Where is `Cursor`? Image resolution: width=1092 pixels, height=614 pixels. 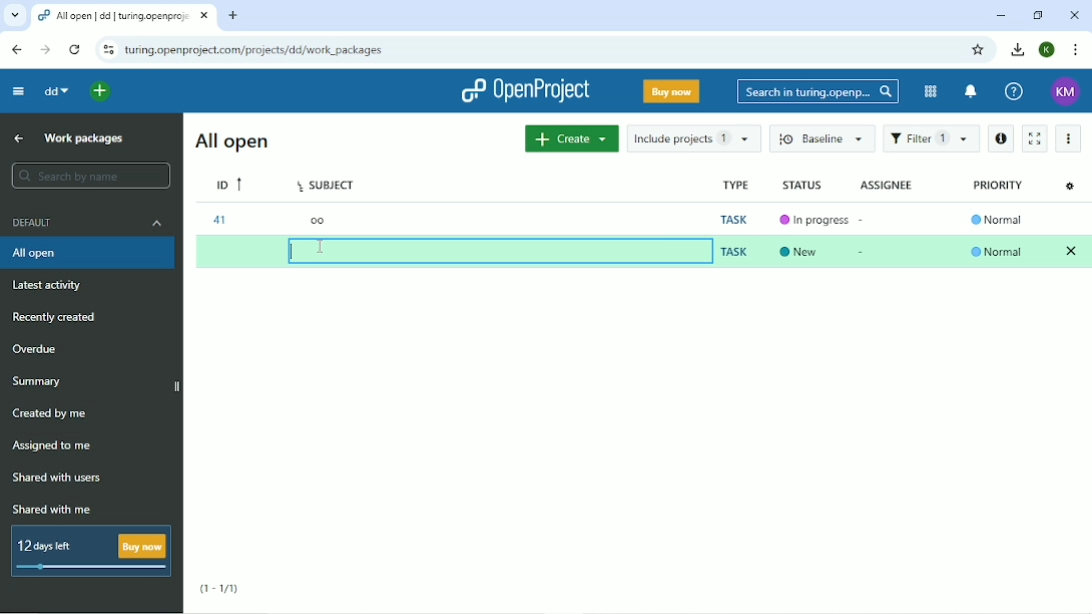 Cursor is located at coordinates (323, 246).